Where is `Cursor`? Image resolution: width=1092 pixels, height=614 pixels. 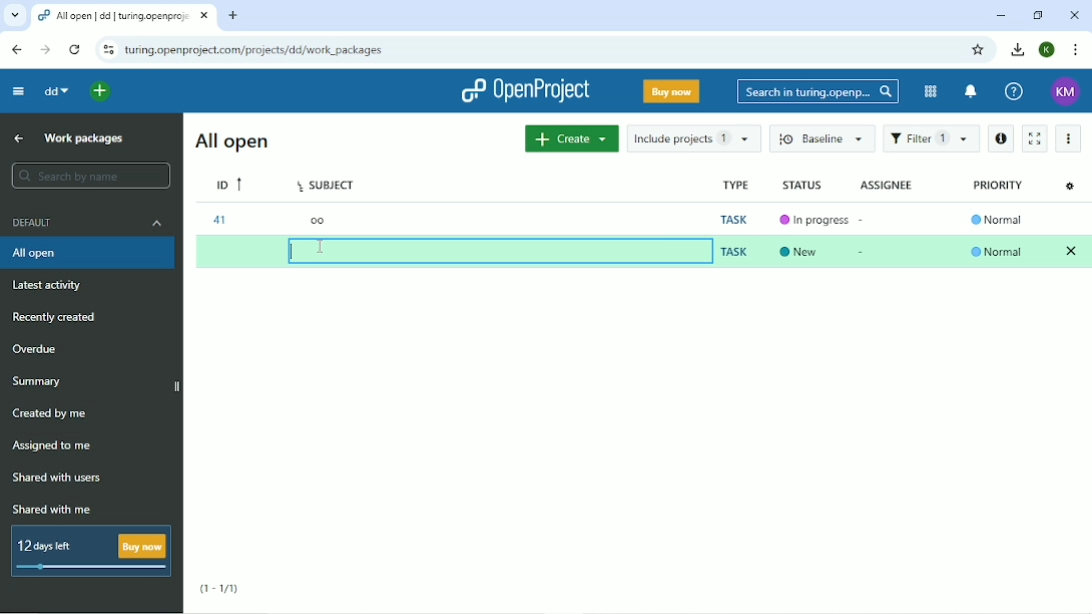 Cursor is located at coordinates (323, 246).